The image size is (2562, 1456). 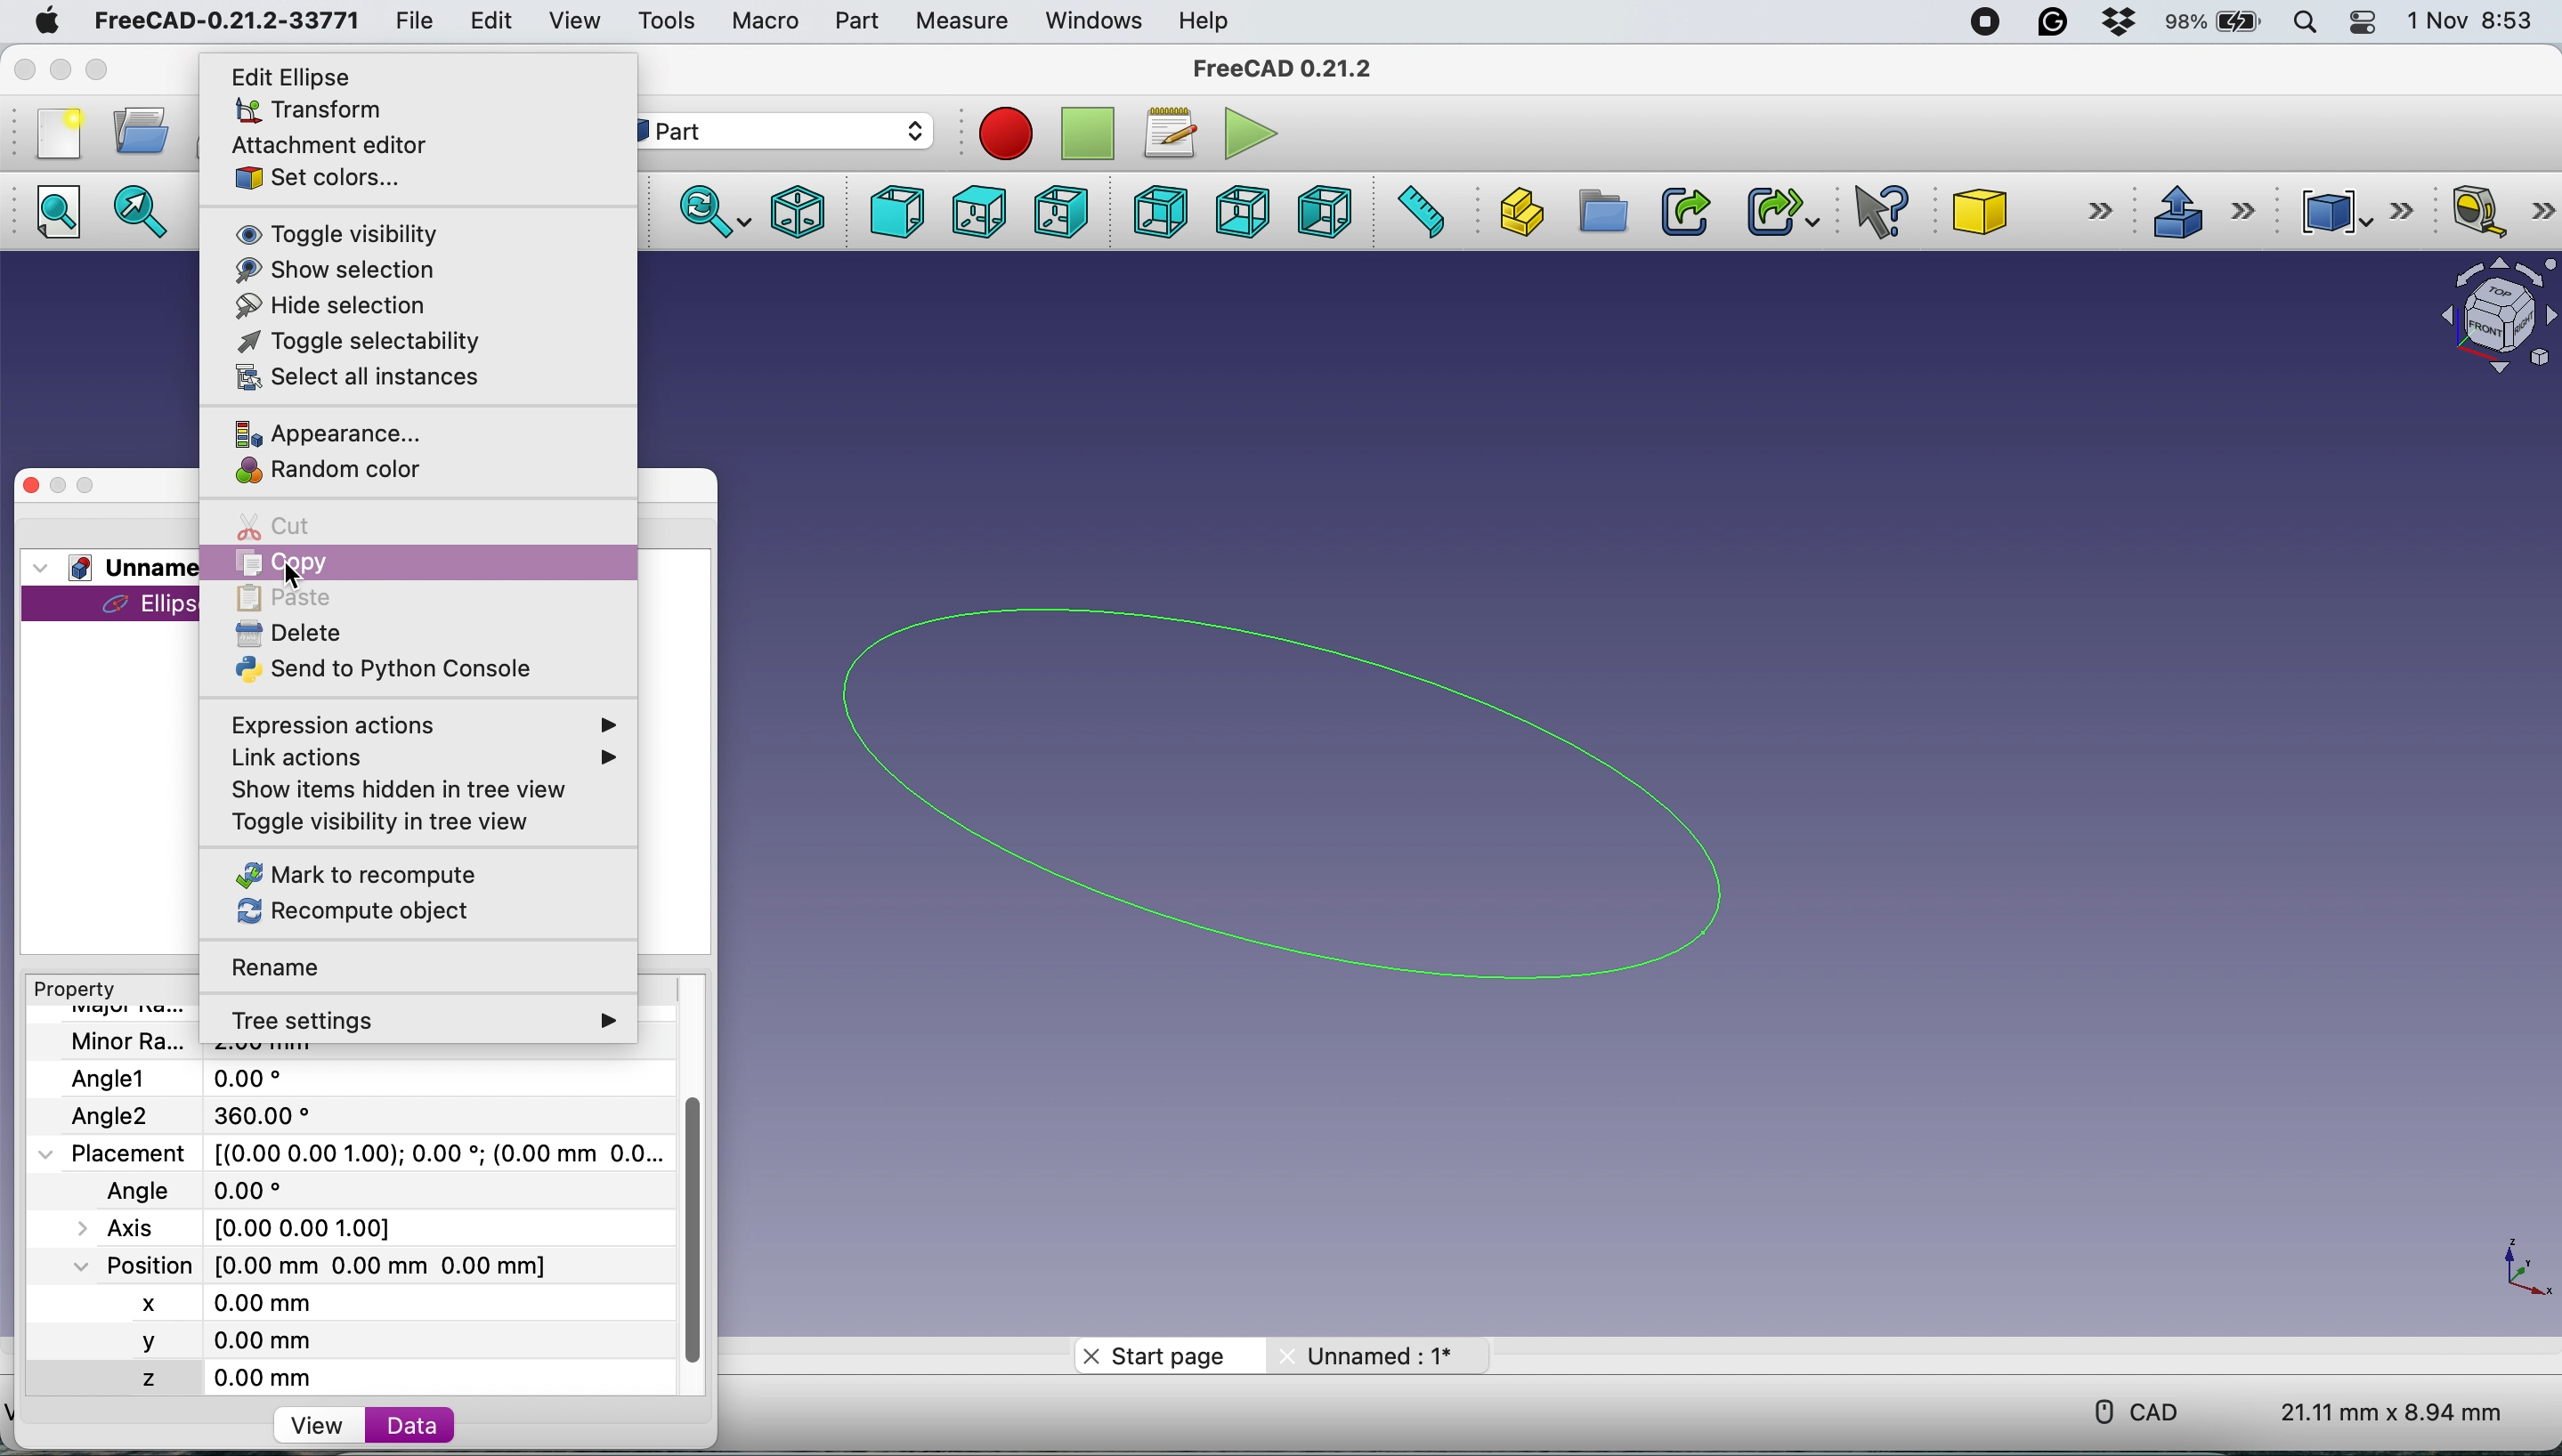 I want to click on poaition, so click(x=364, y=1264).